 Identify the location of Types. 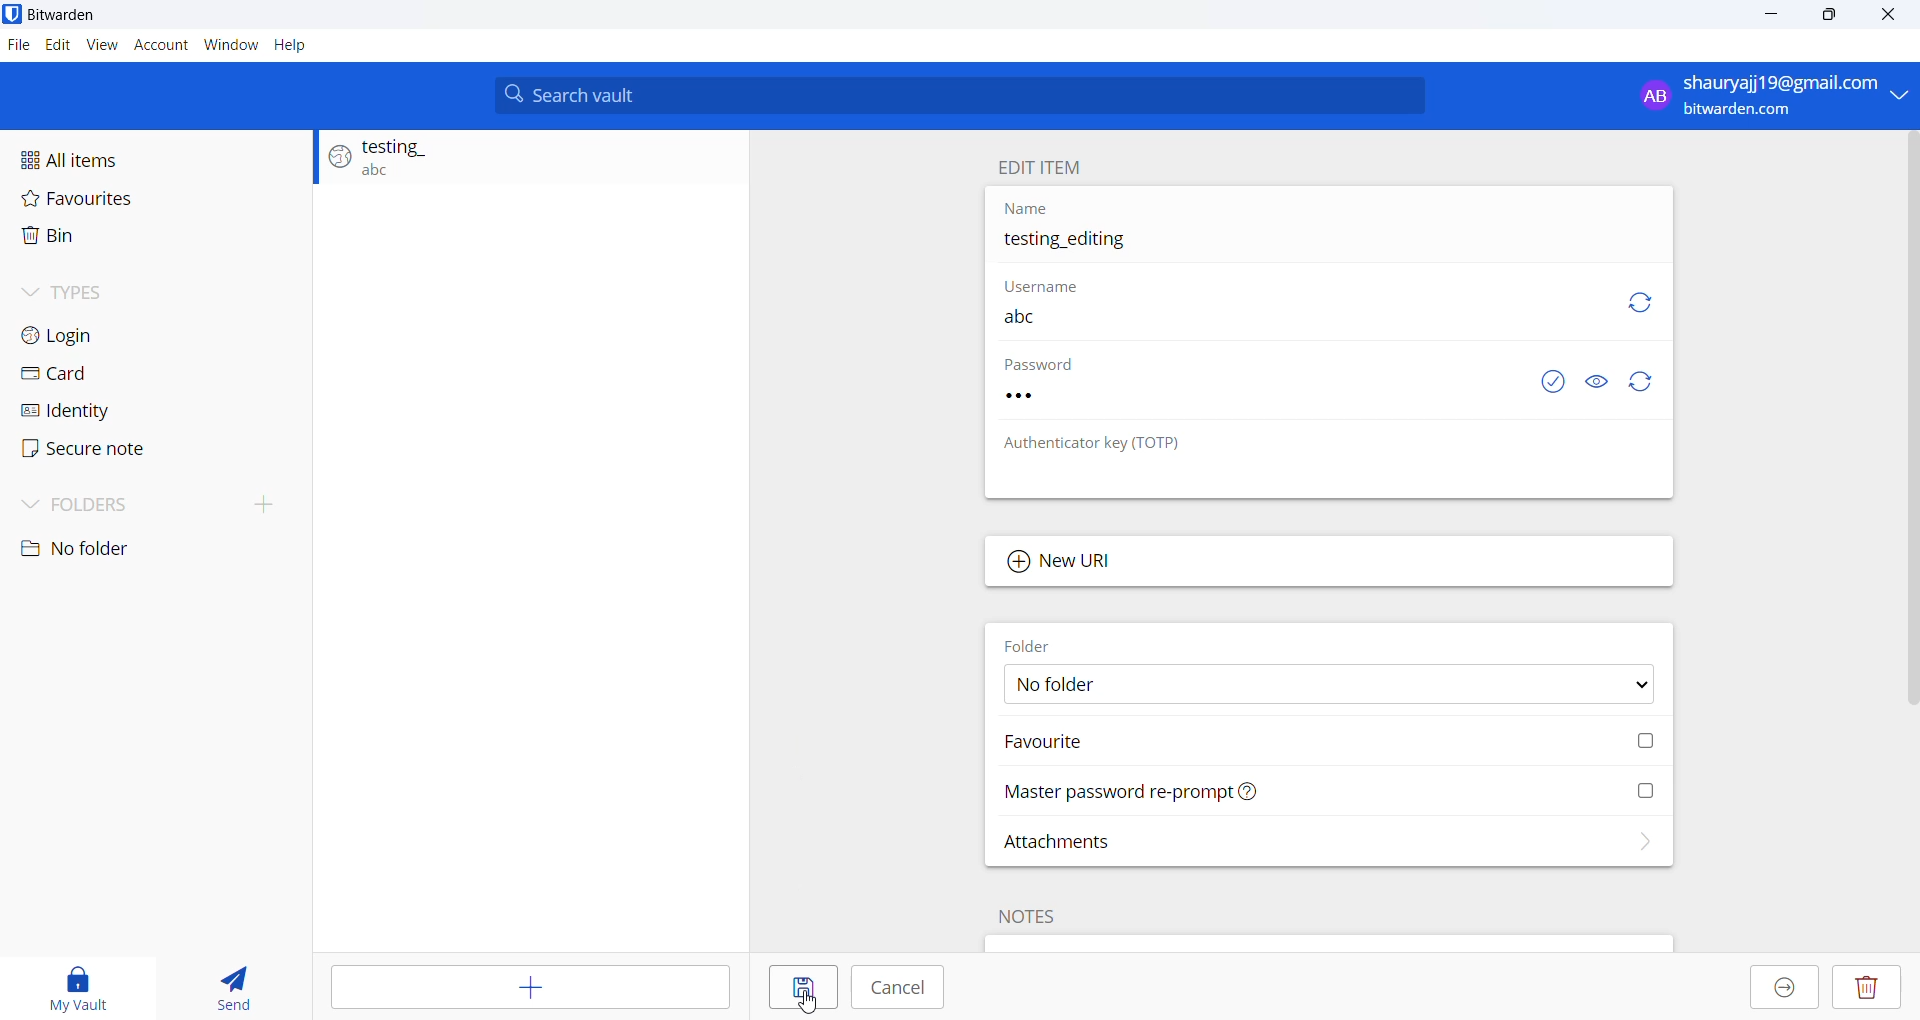
(147, 288).